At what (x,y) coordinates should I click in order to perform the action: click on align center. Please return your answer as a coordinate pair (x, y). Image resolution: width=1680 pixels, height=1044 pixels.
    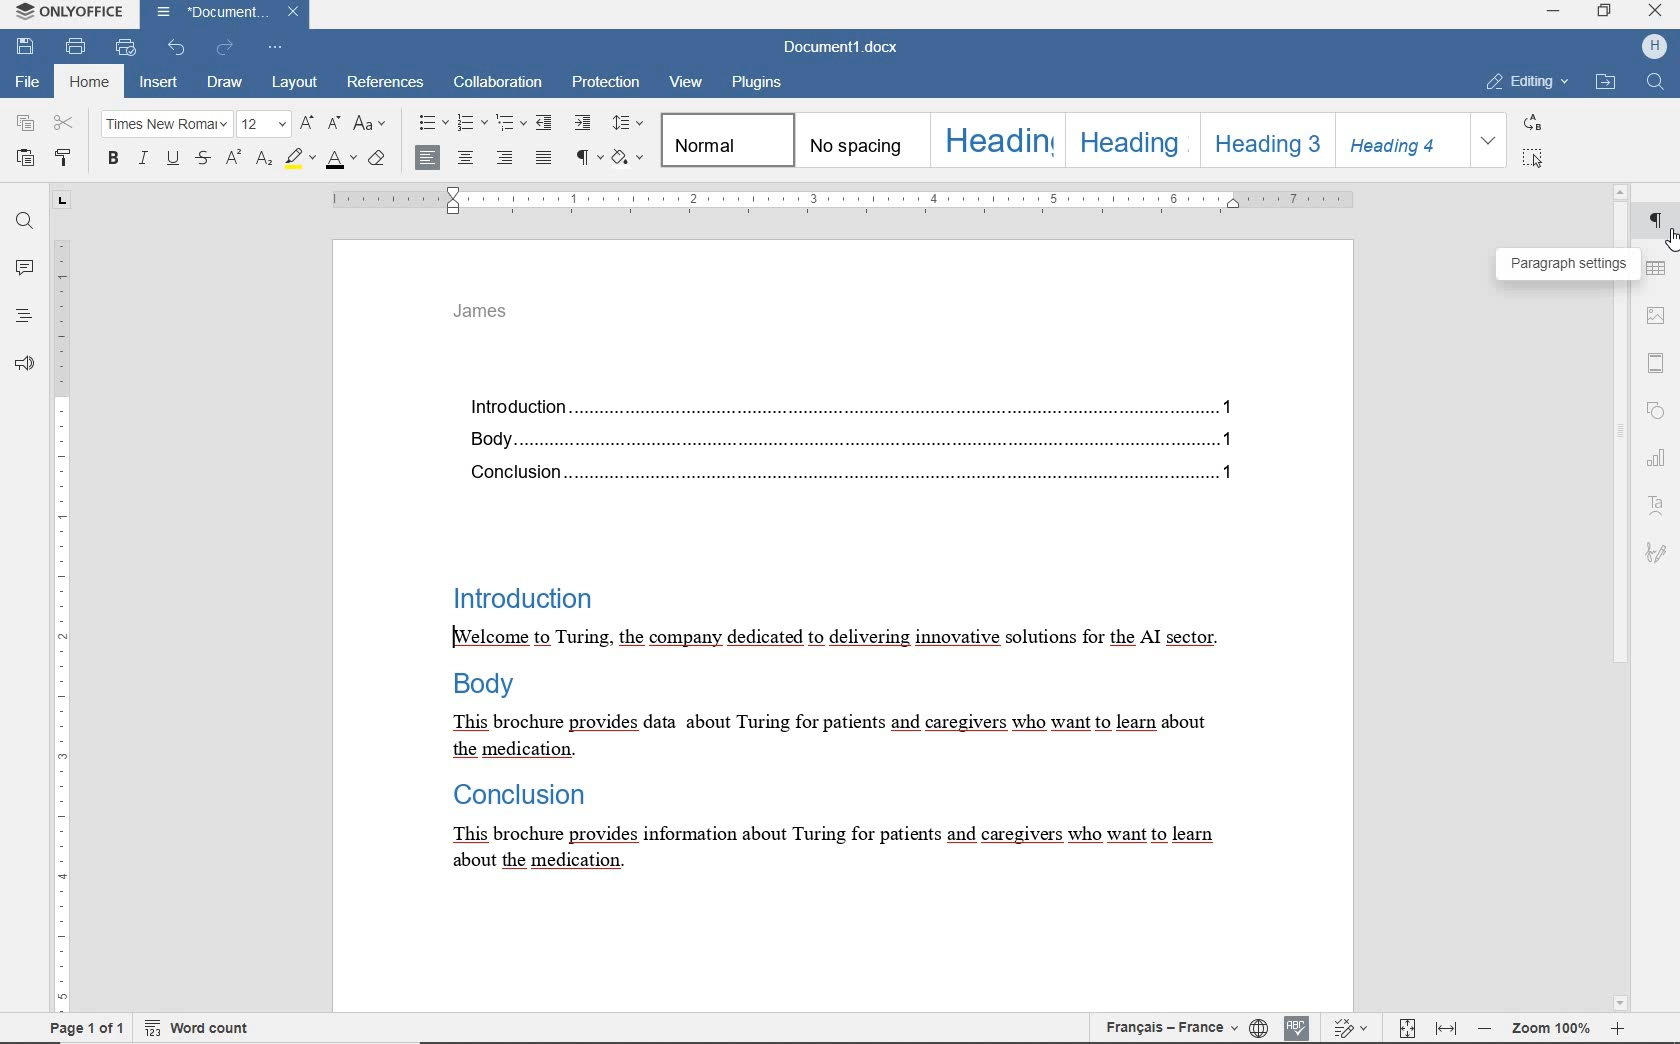
    Looking at the image, I should click on (469, 157).